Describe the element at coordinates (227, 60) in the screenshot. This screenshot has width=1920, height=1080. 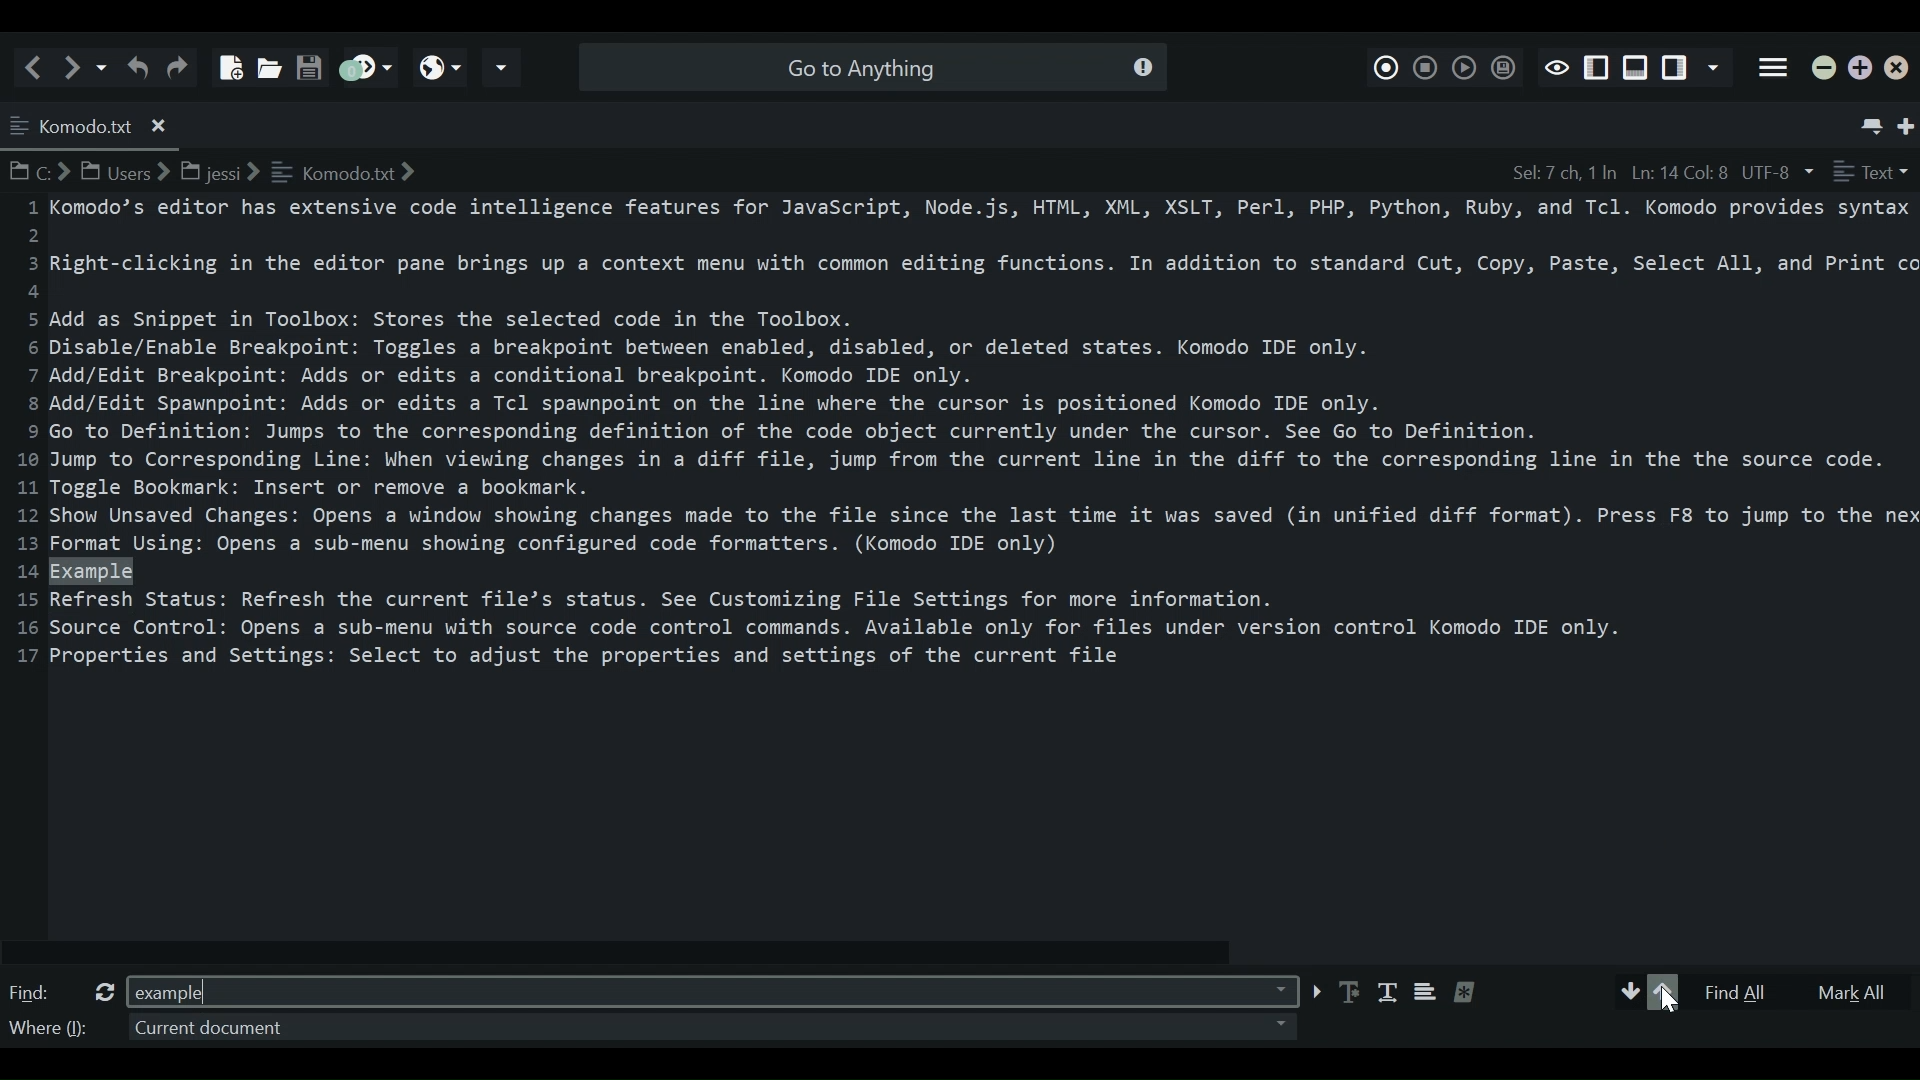
I see `New File` at that location.